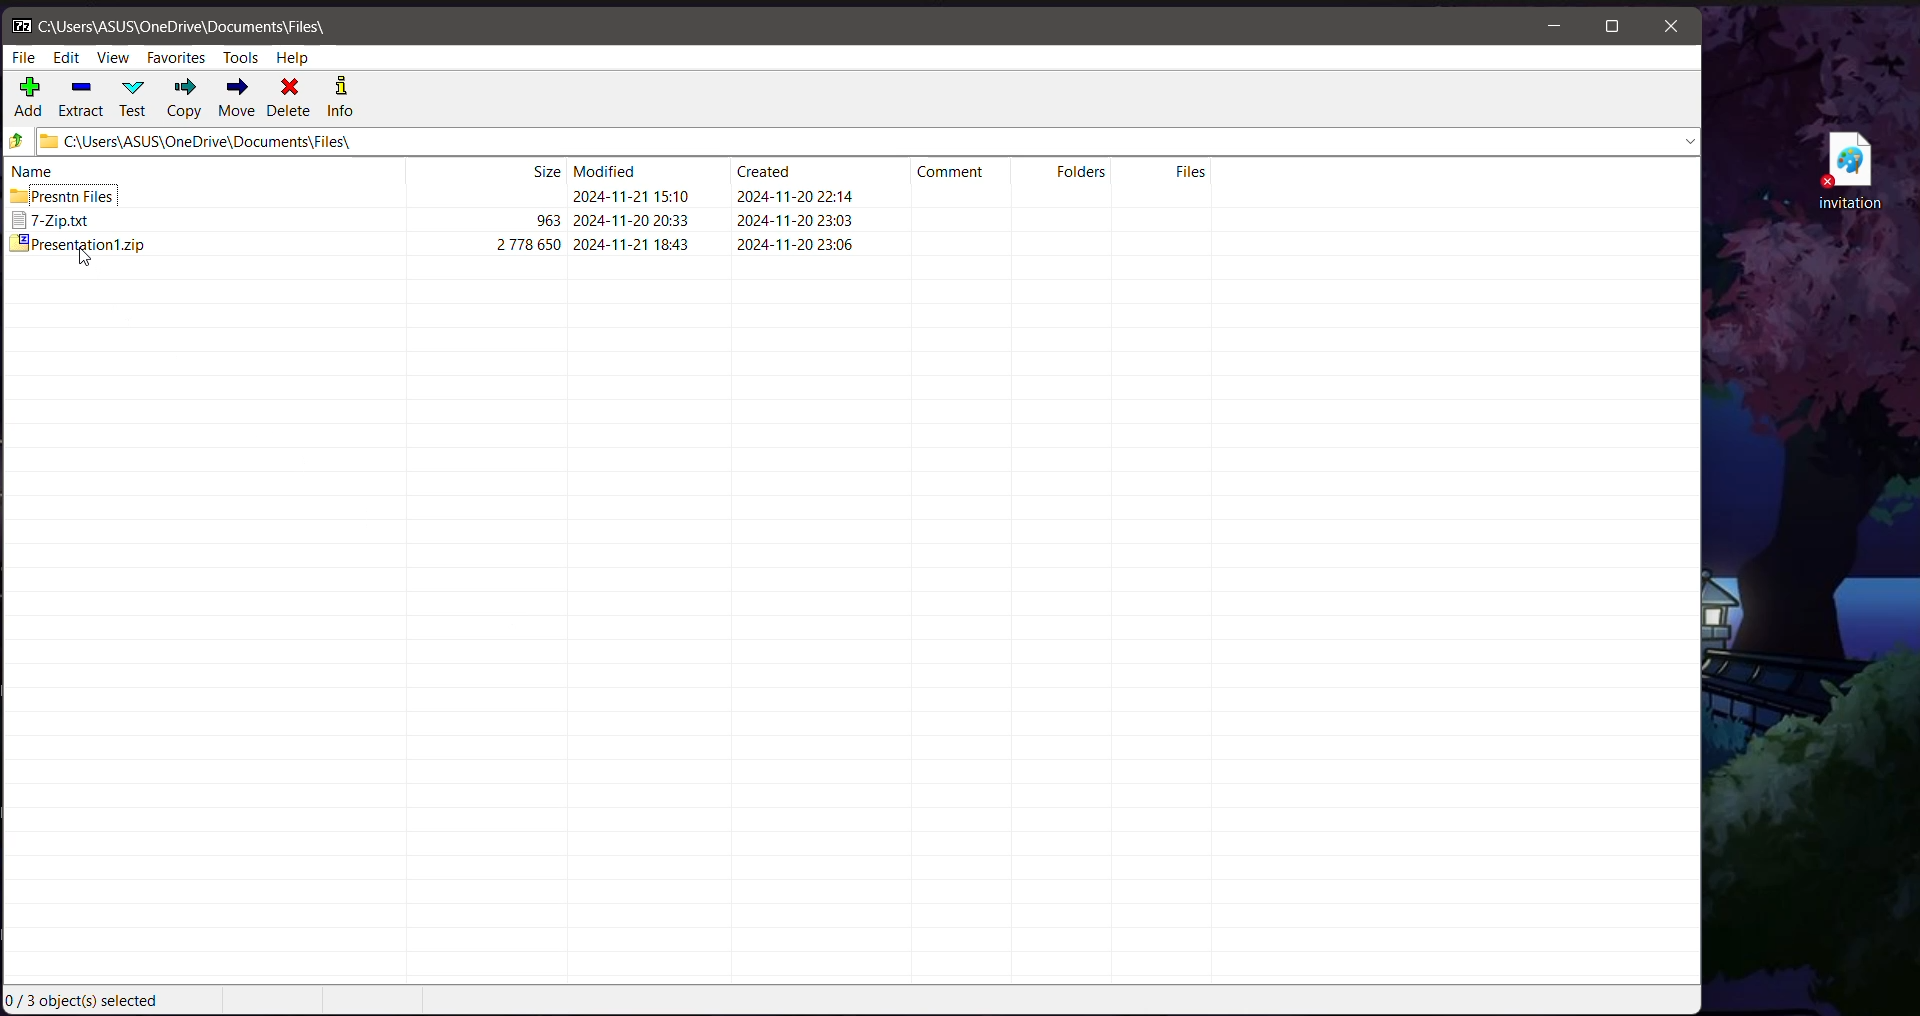 This screenshot has width=1920, height=1016. What do you see at coordinates (339, 99) in the screenshot?
I see `Info` at bounding box center [339, 99].